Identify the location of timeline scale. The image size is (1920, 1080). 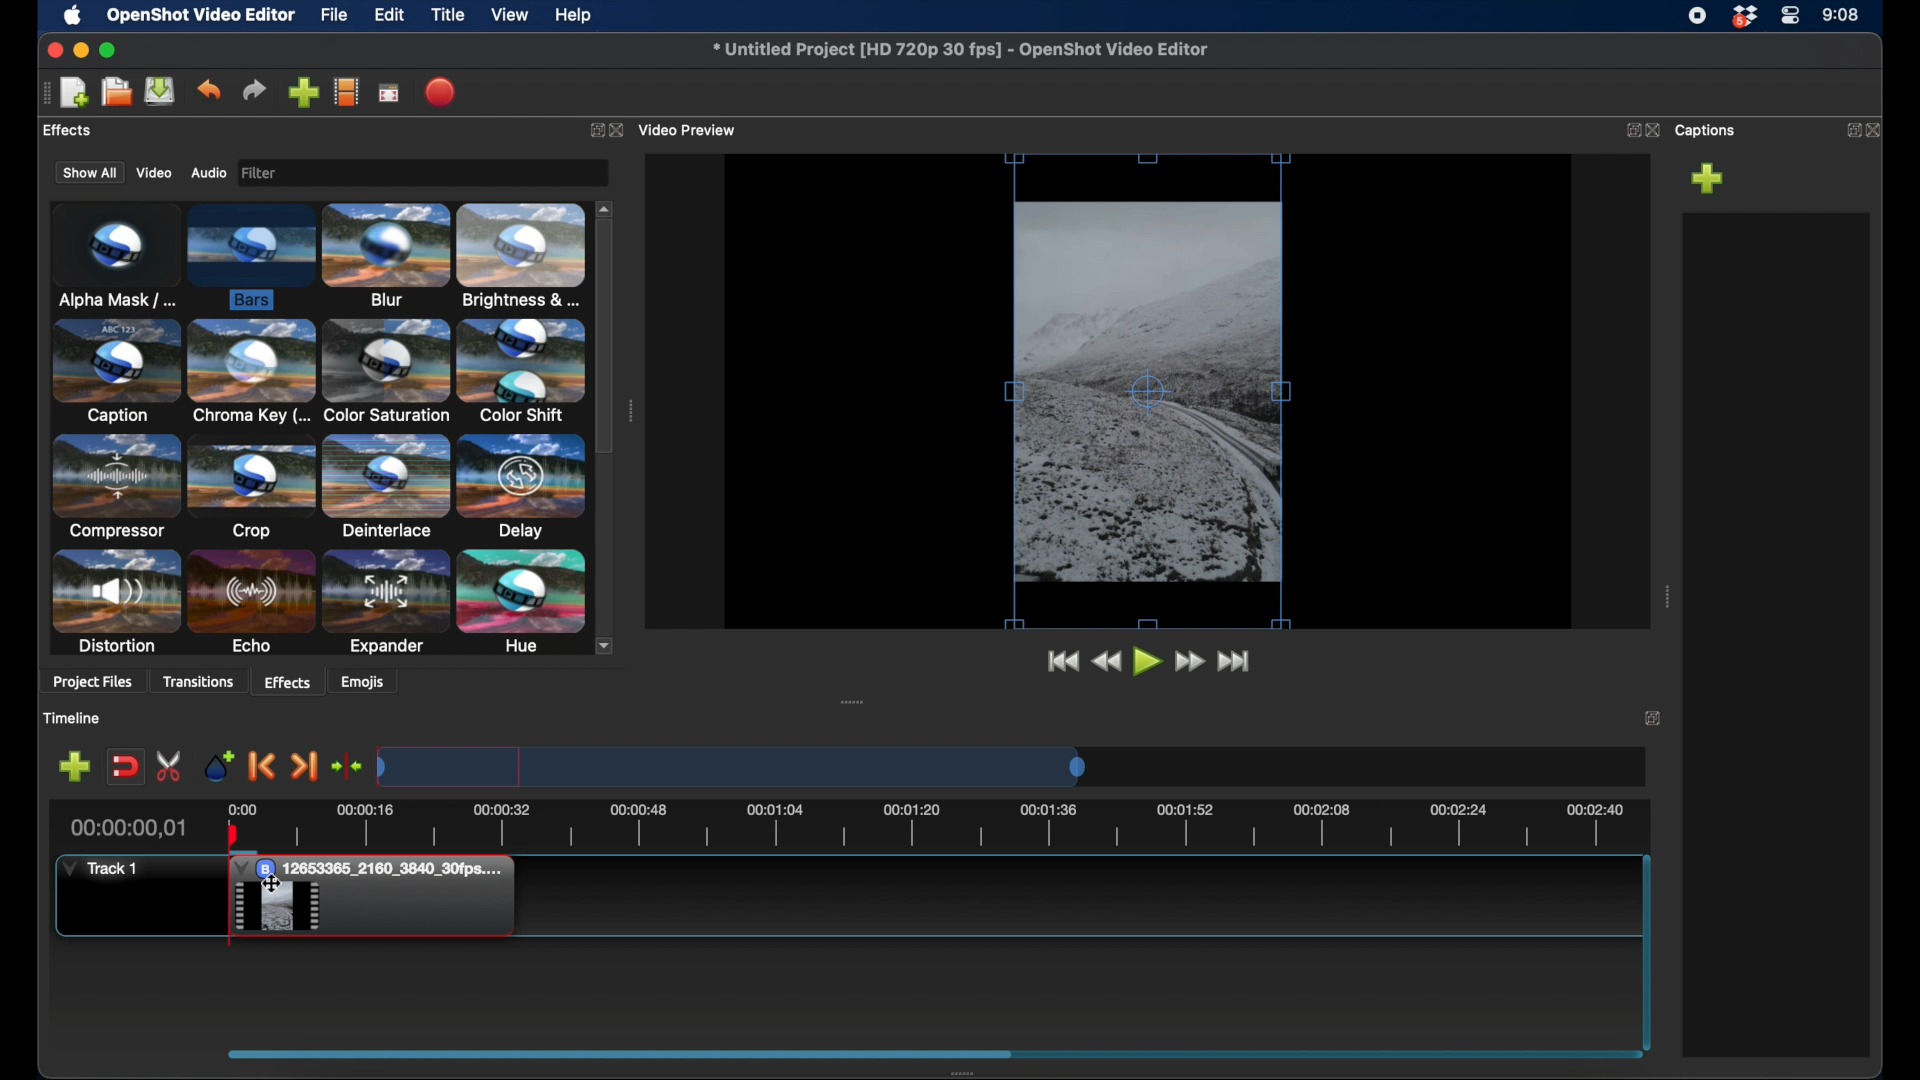
(730, 766).